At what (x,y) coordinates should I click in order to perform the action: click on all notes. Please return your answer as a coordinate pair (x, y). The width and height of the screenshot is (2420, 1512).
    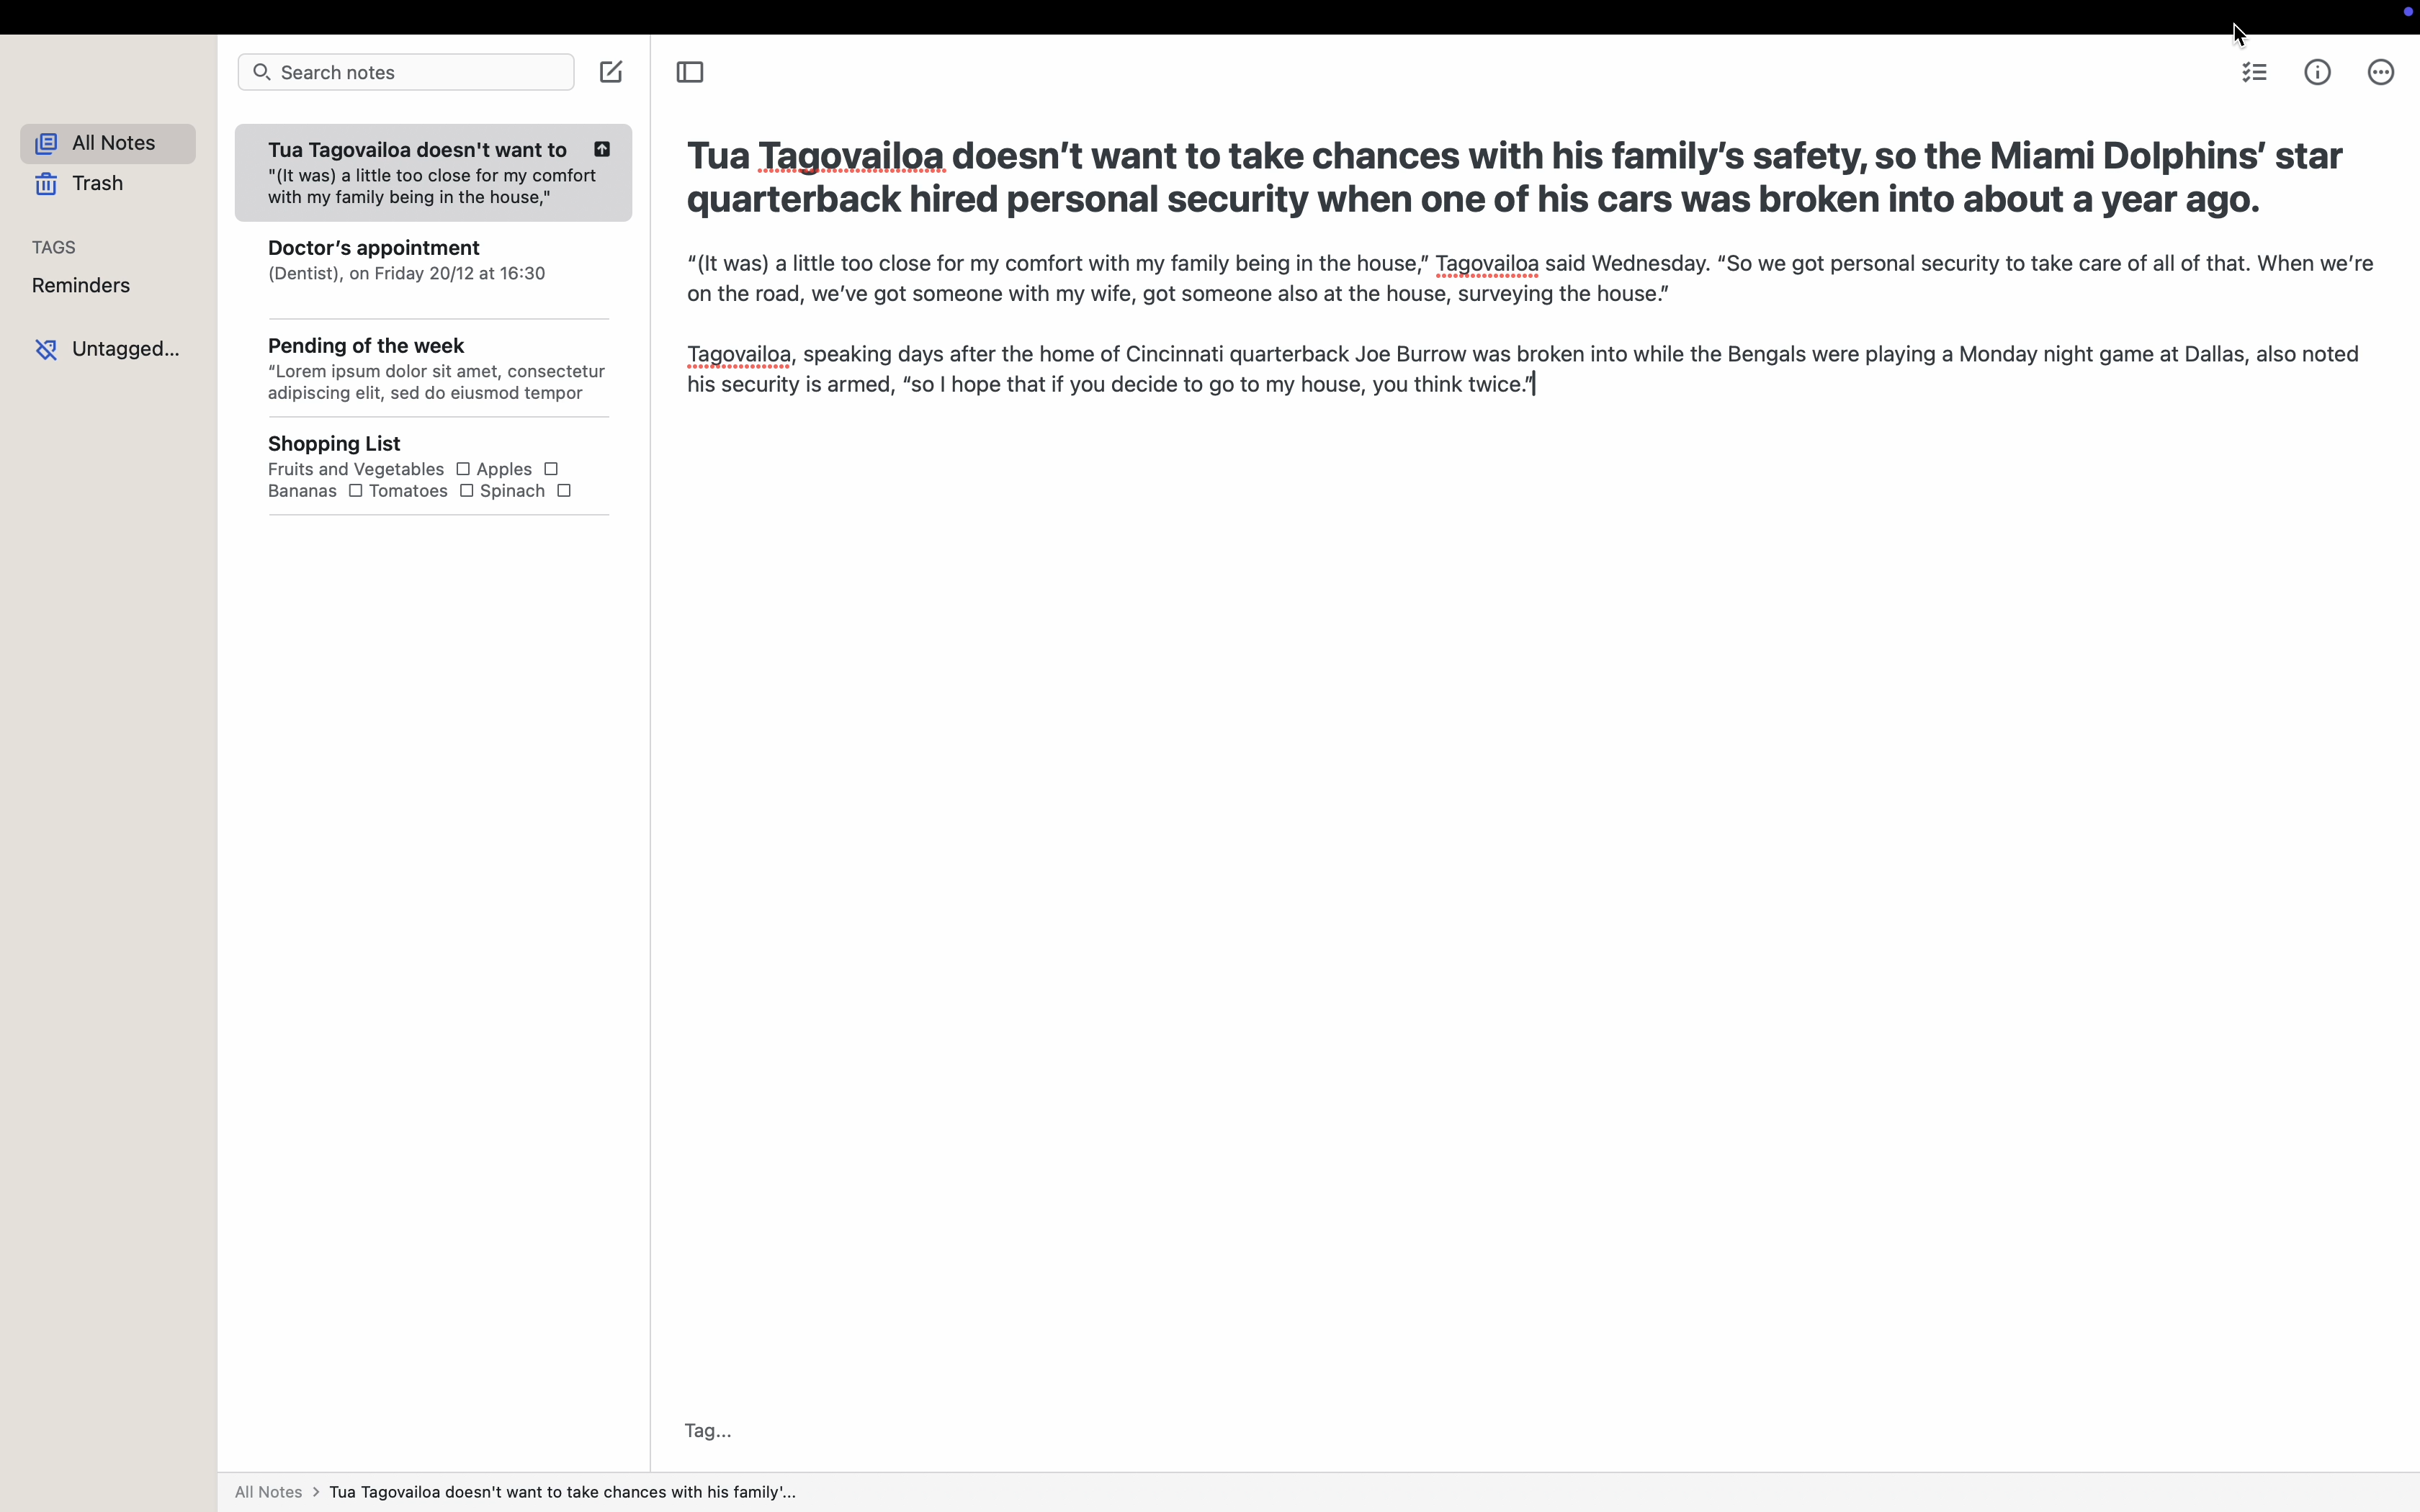
    Looking at the image, I should click on (514, 1496).